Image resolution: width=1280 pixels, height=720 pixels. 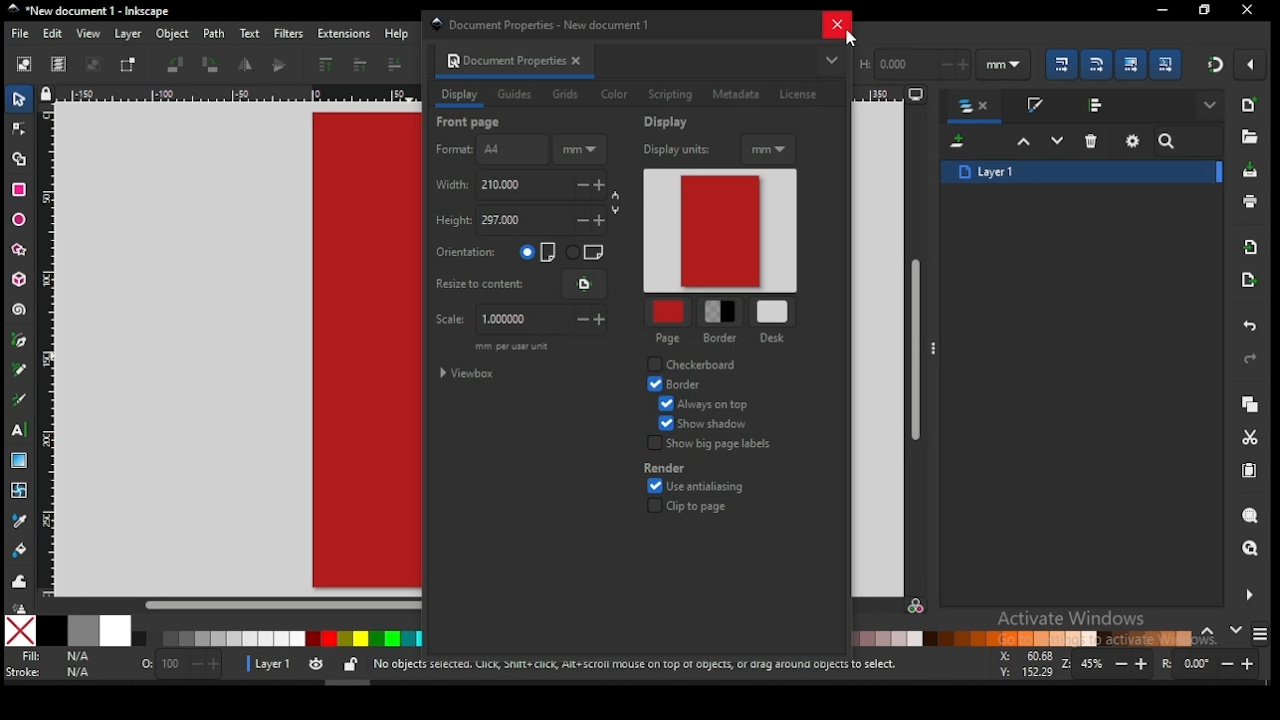 I want to click on object flip vertical, so click(x=280, y=65).